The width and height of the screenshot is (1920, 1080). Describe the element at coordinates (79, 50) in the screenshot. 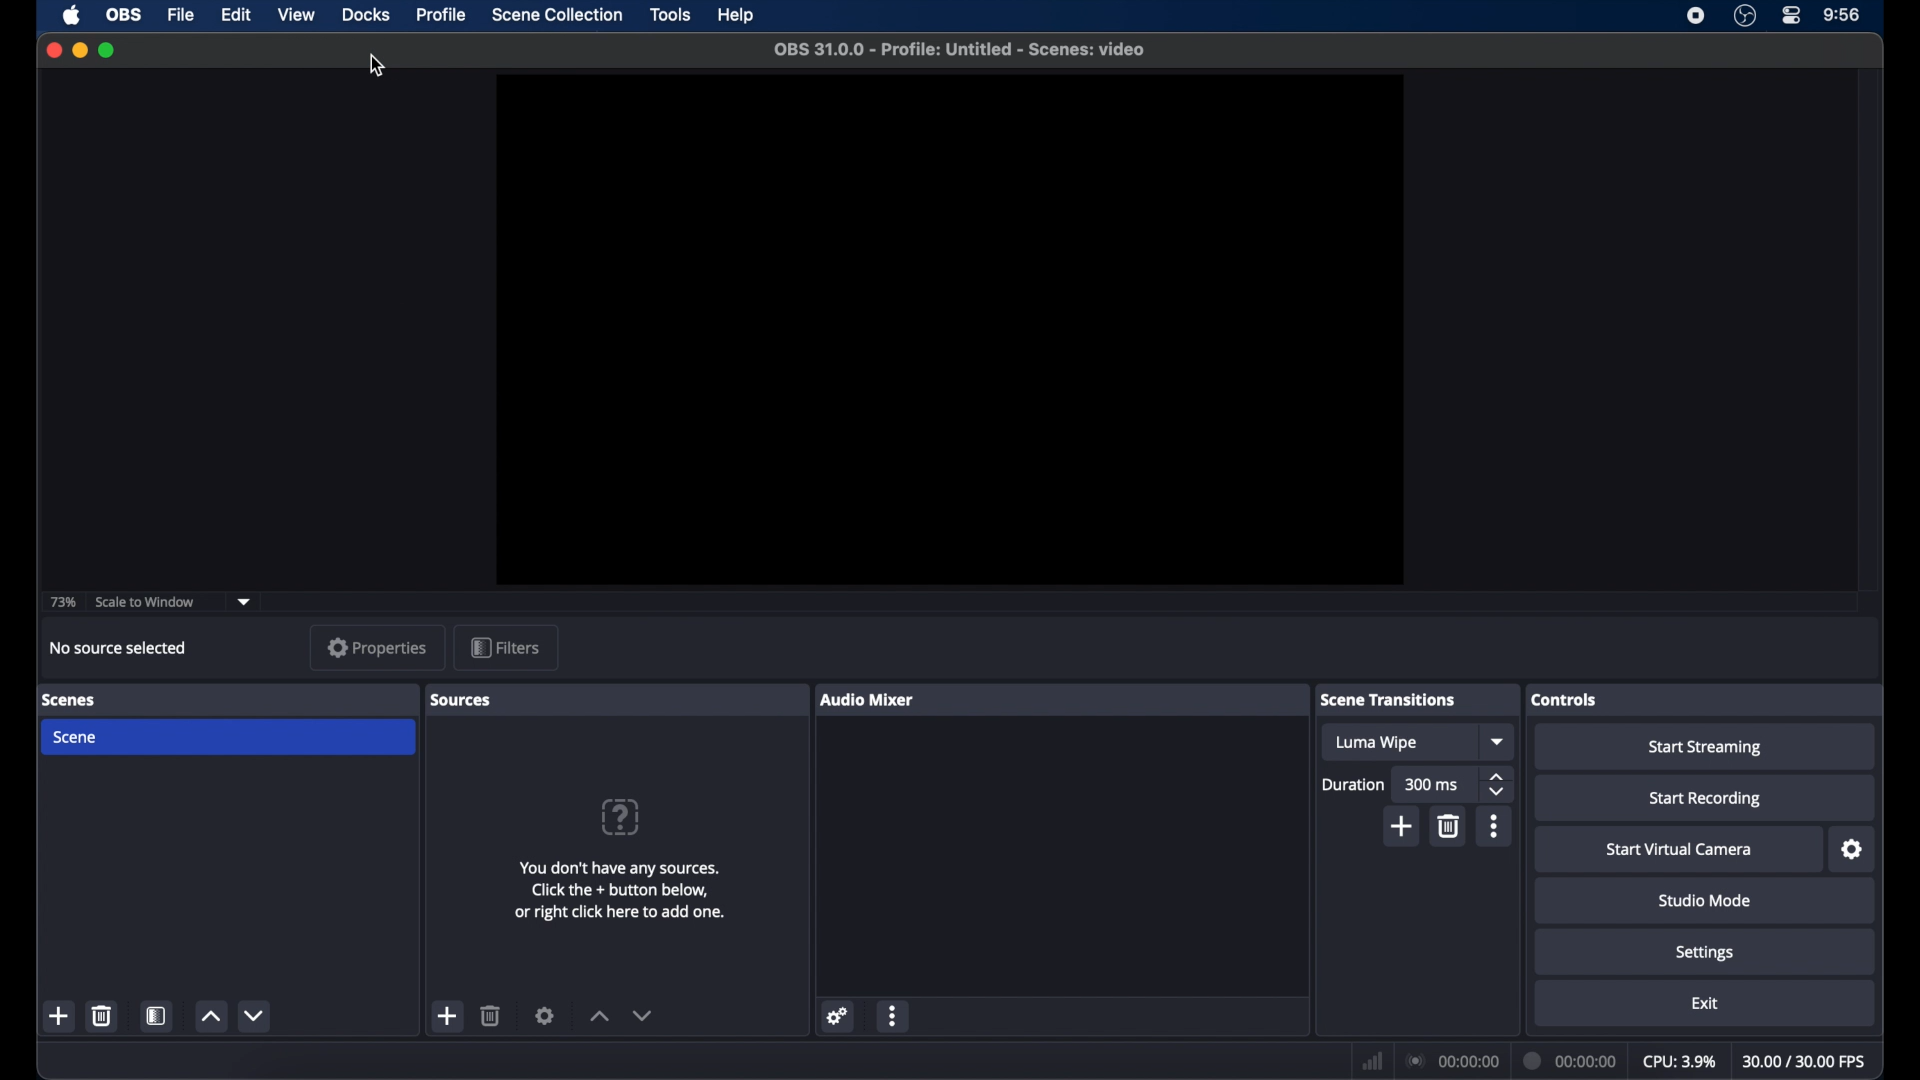

I see `minimize` at that location.